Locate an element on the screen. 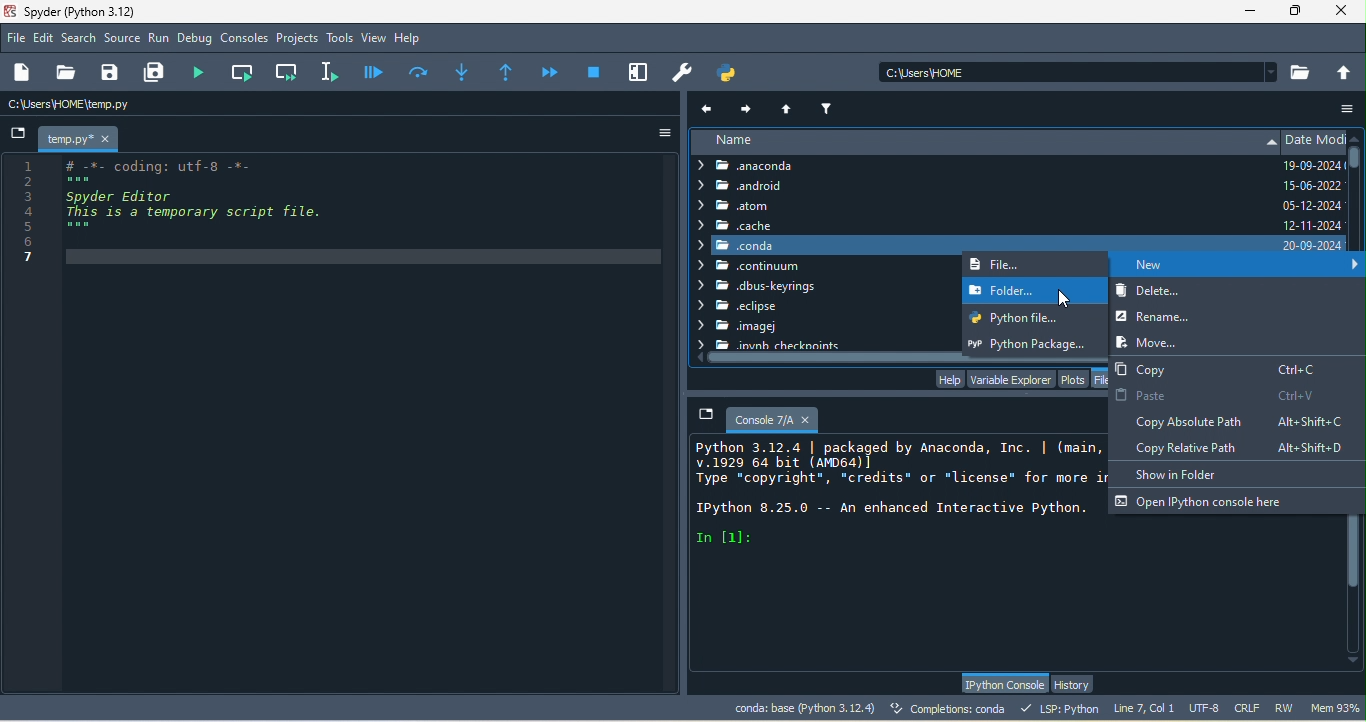 The height and width of the screenshot is (722, 1366). file is located at coordinates (17, 37).